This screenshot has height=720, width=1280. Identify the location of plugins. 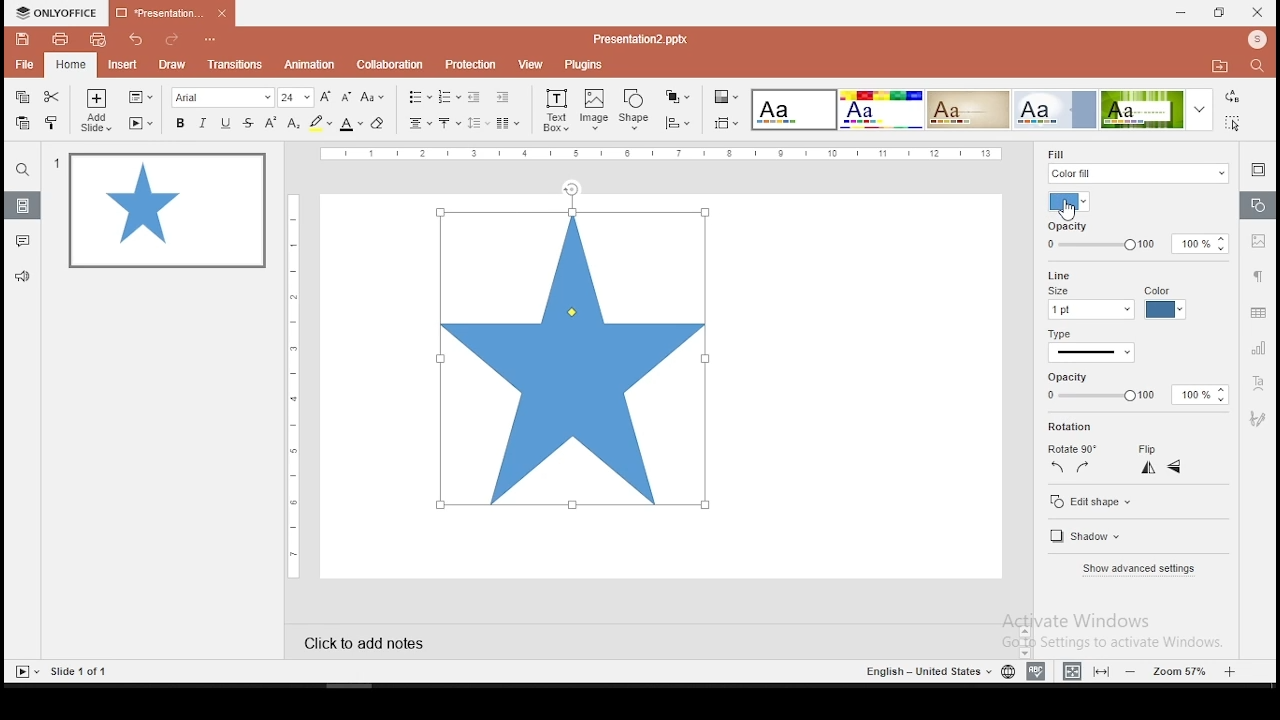
(584, 66).